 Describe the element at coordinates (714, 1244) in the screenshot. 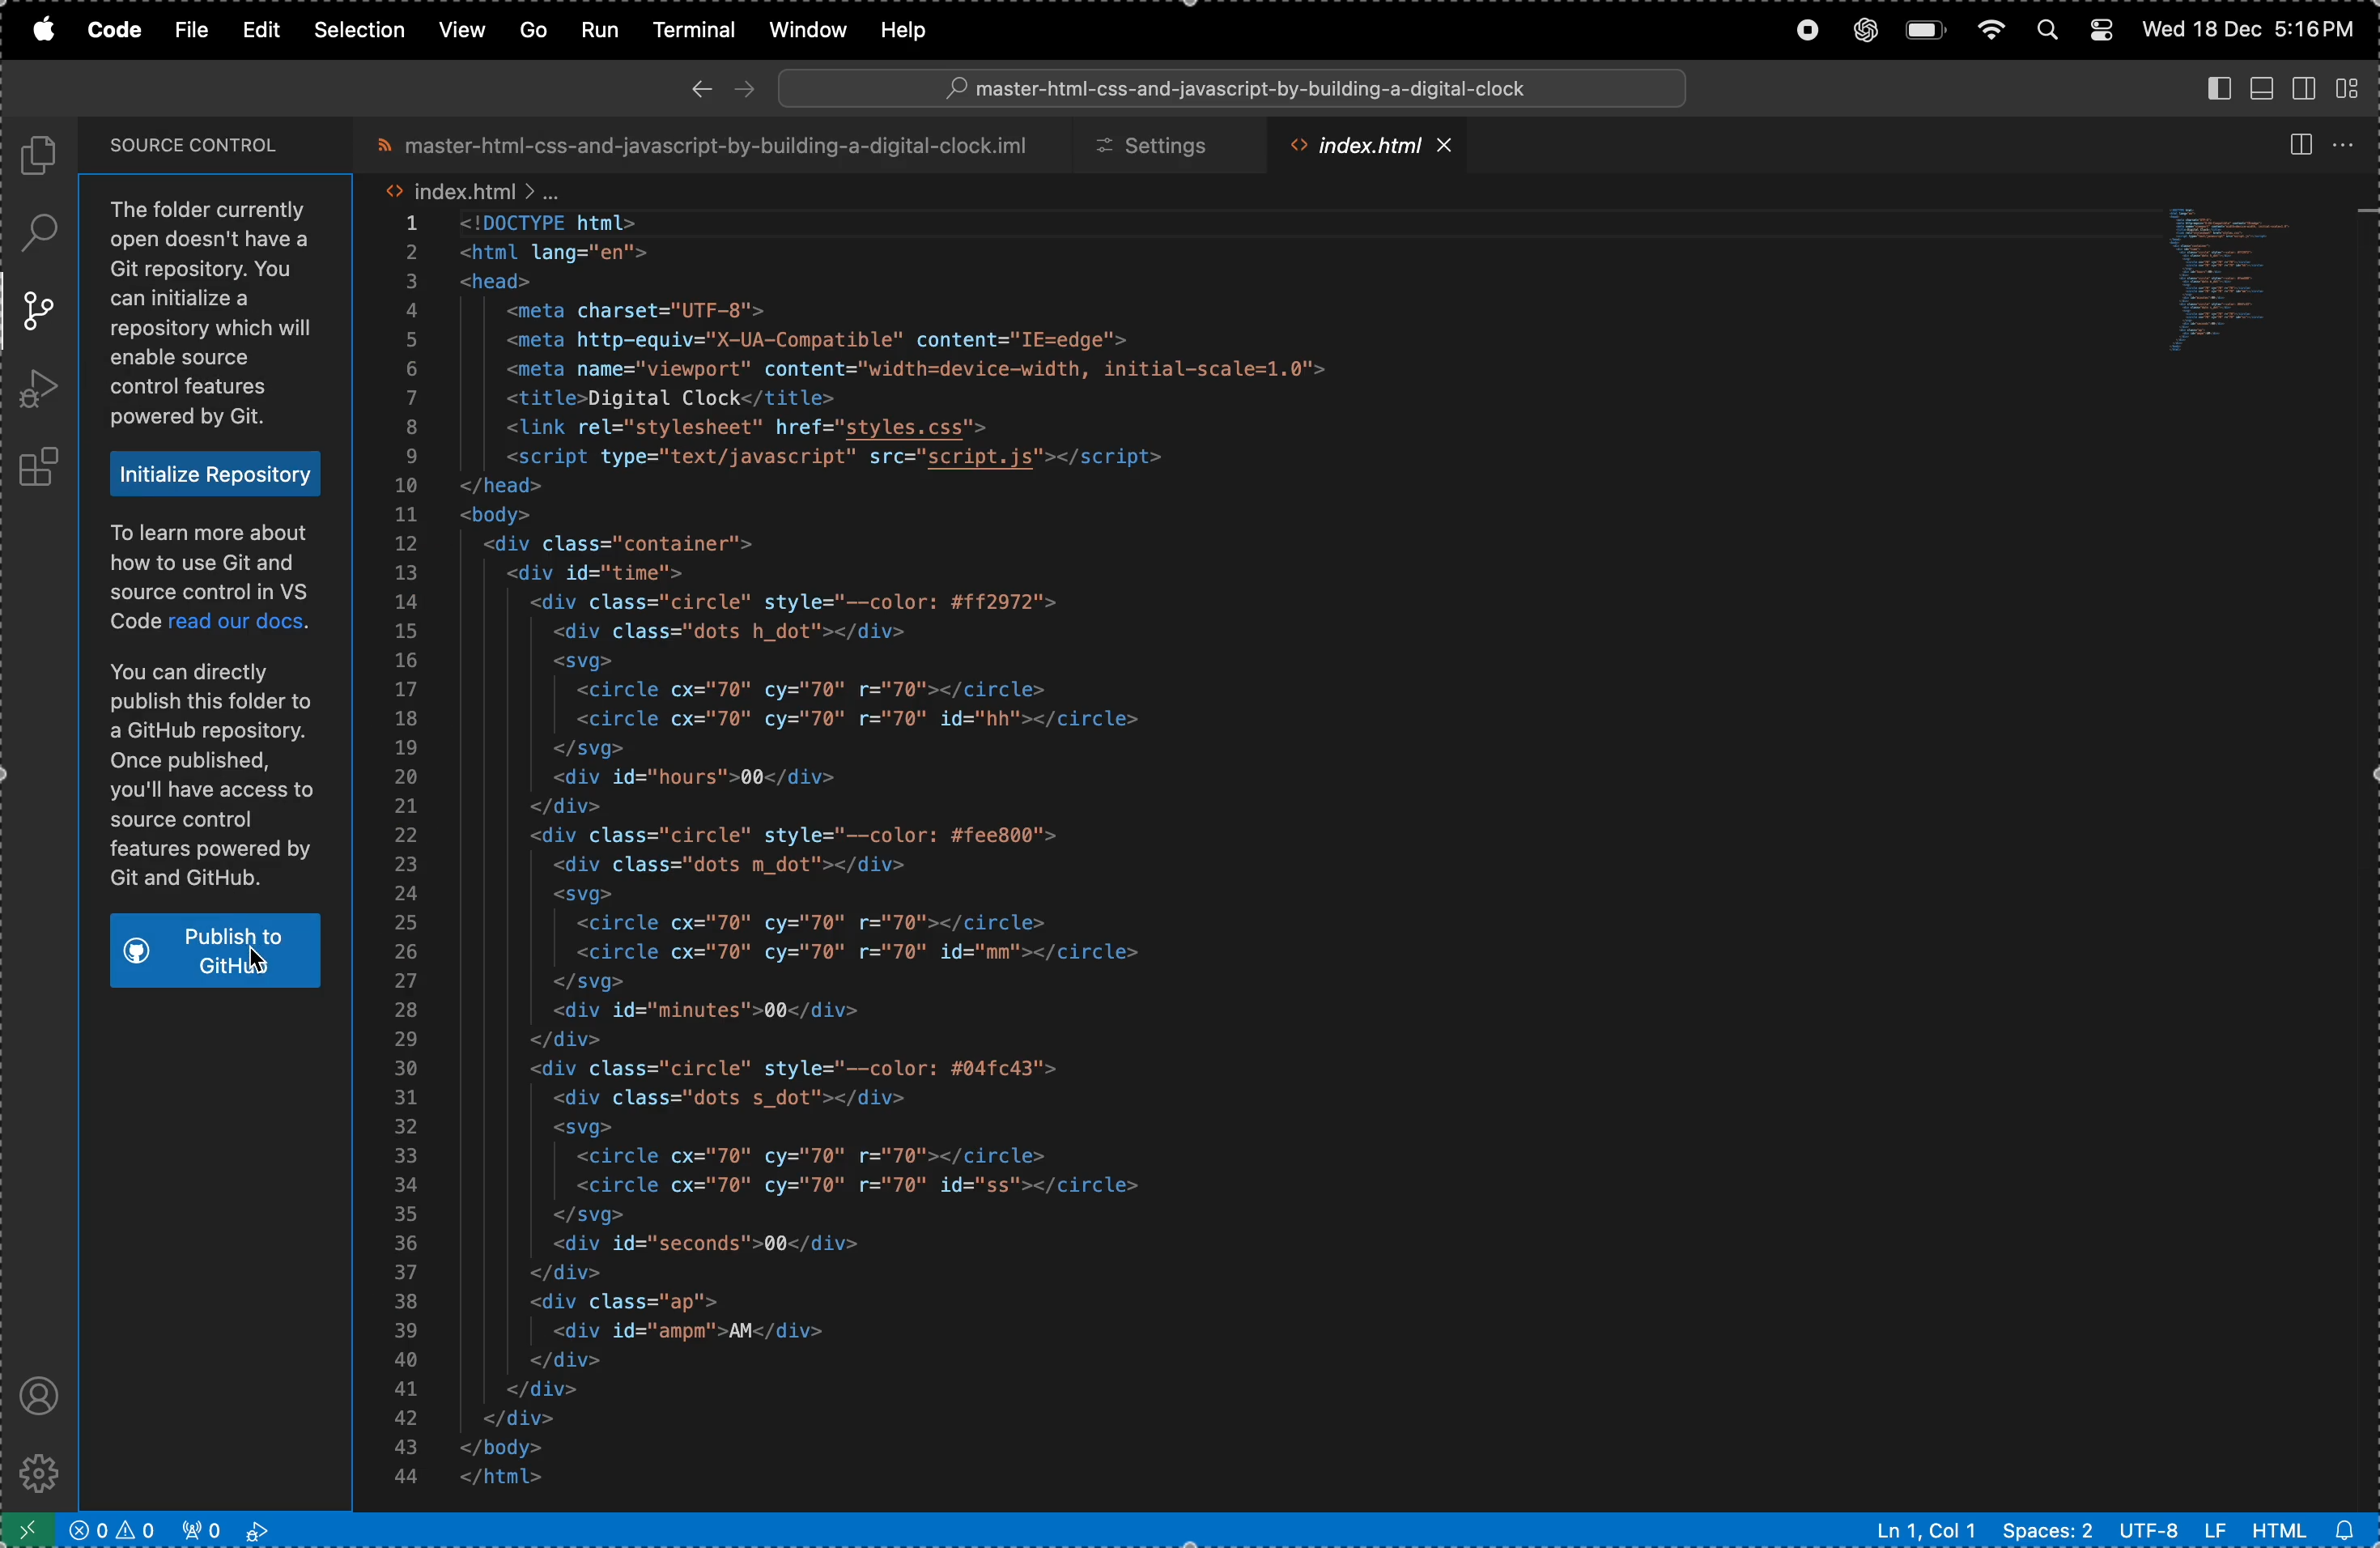

I see `<div id="seconds">00</div>` at that location.